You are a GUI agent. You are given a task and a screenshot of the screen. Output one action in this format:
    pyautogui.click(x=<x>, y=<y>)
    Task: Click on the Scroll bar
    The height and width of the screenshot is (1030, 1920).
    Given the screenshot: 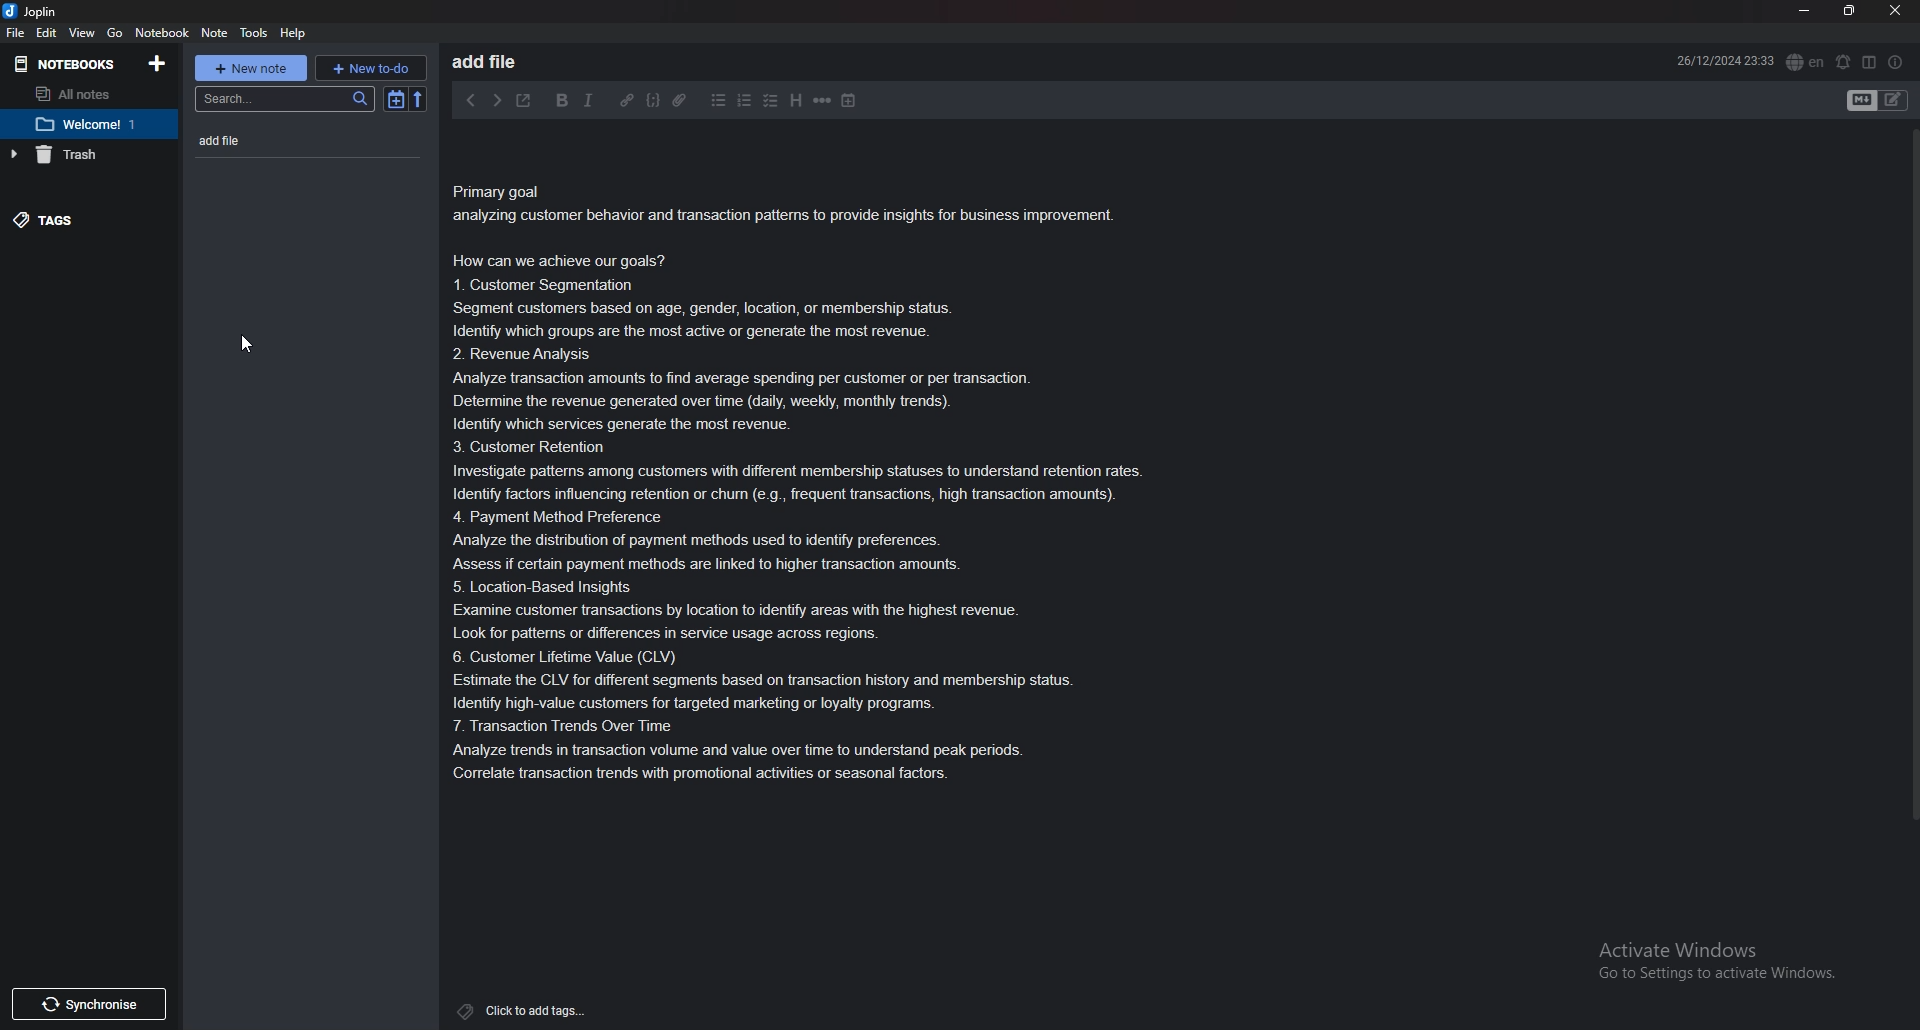 What is the action you would take?
    pyautogui.click(x=1912, y=484)
    